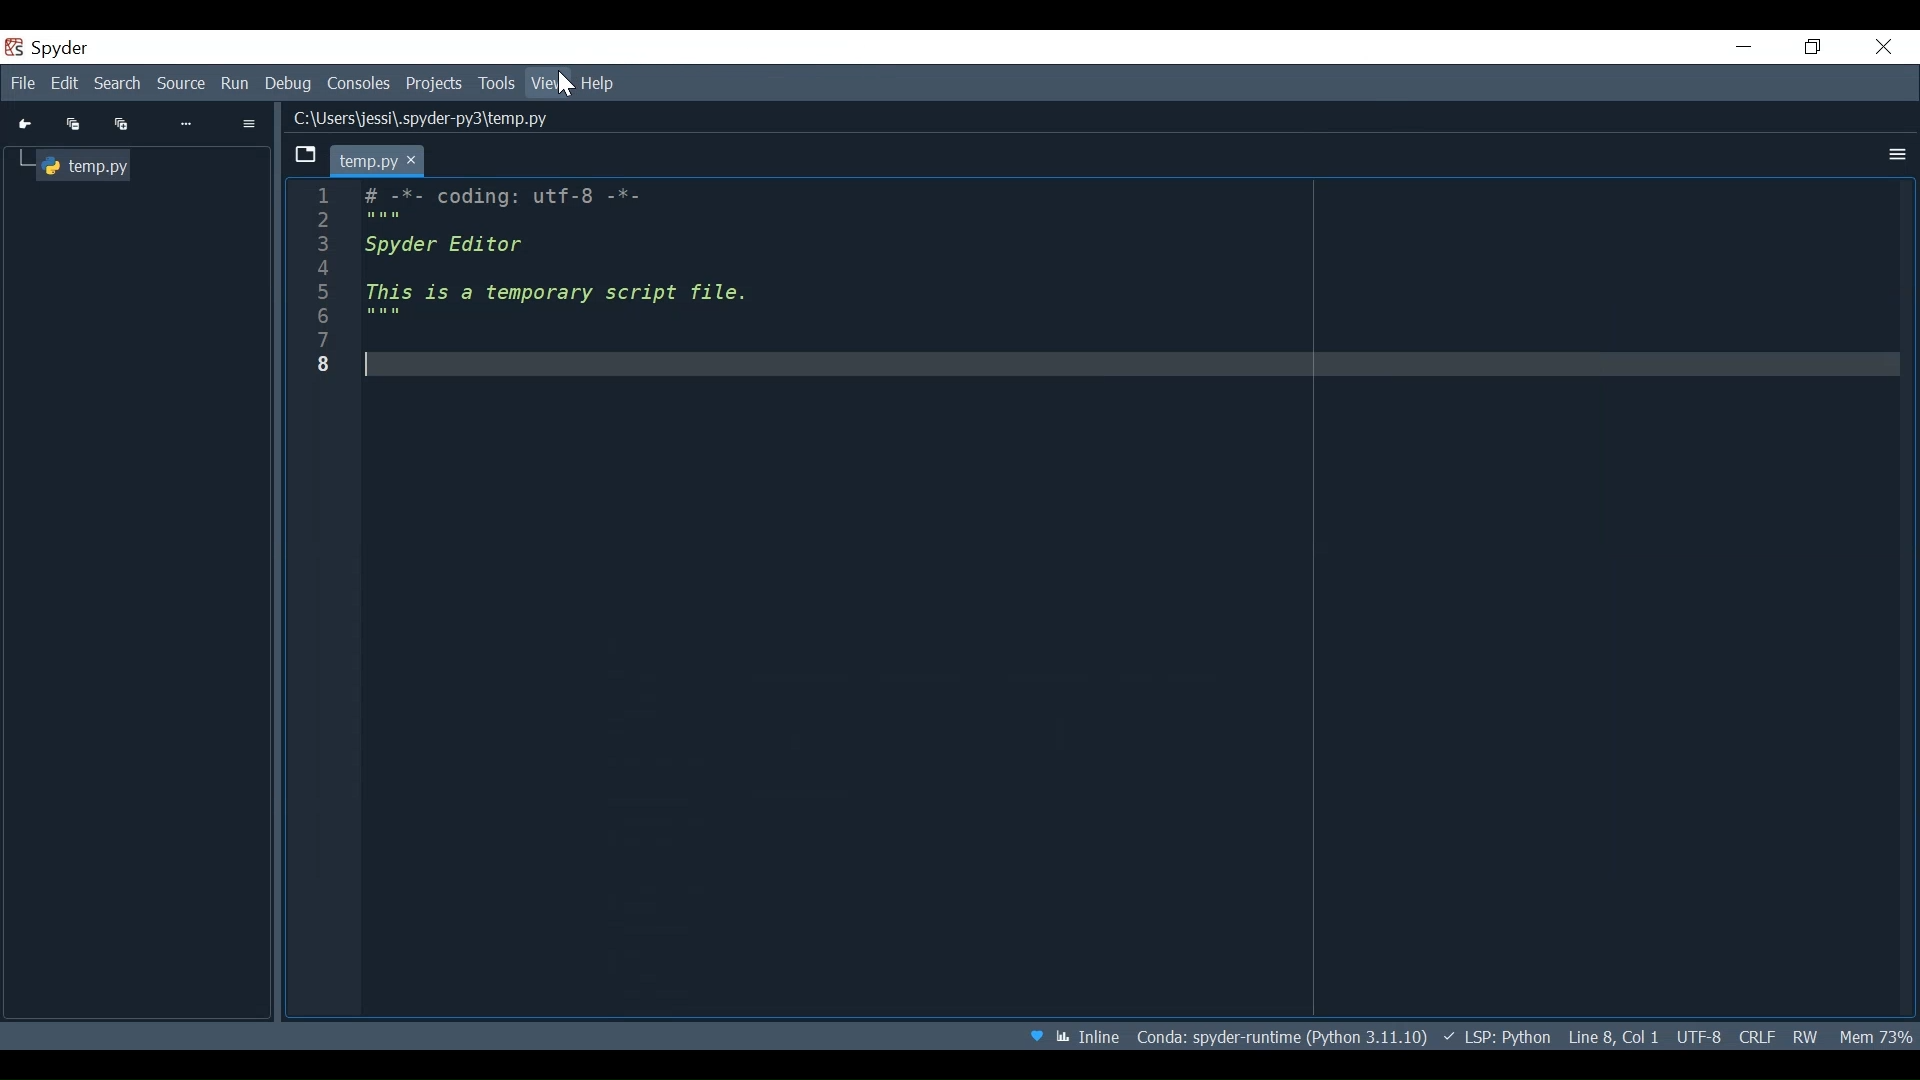 Image resolution: width=1920 pixels, height=1080 pixels. What do you see at coordinates (380, 160) in the screenshot?
I see `temp.py` at bounding box center [380, 160].